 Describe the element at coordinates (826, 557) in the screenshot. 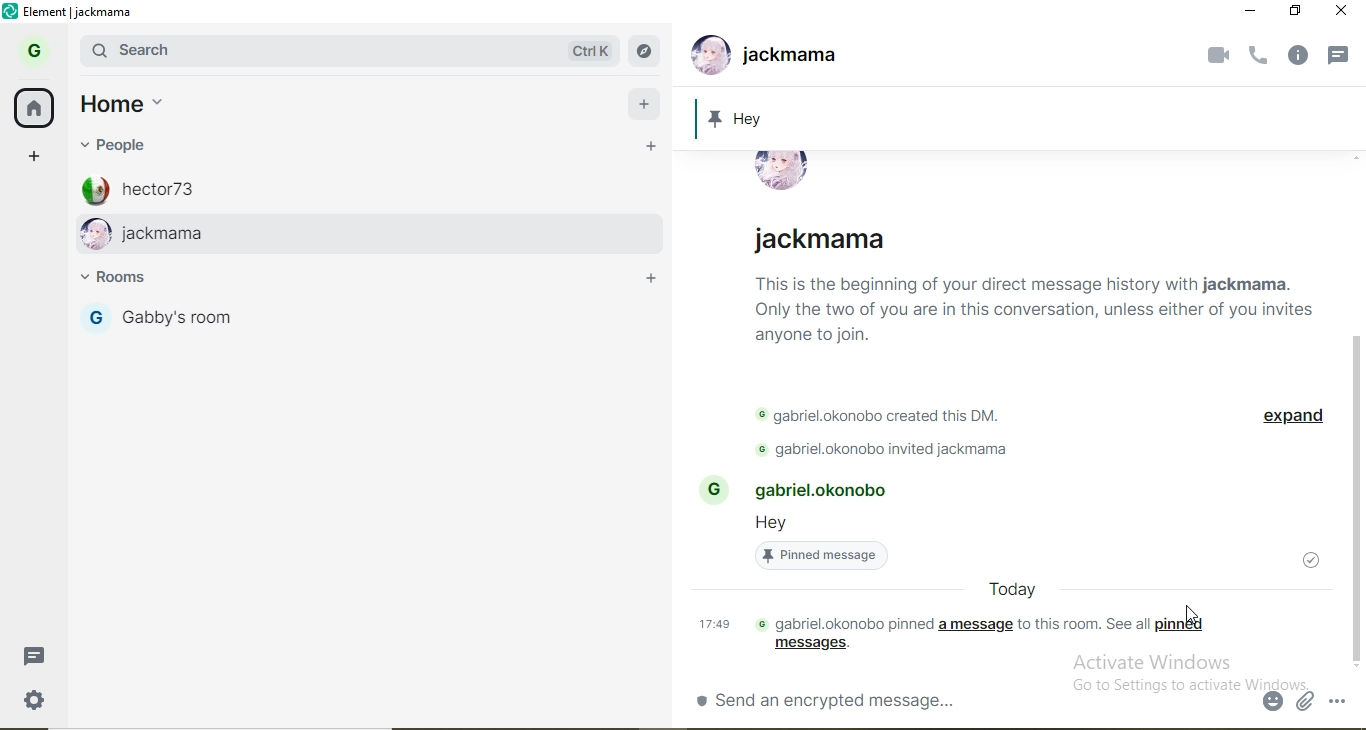

I see `pinned message` at that location.